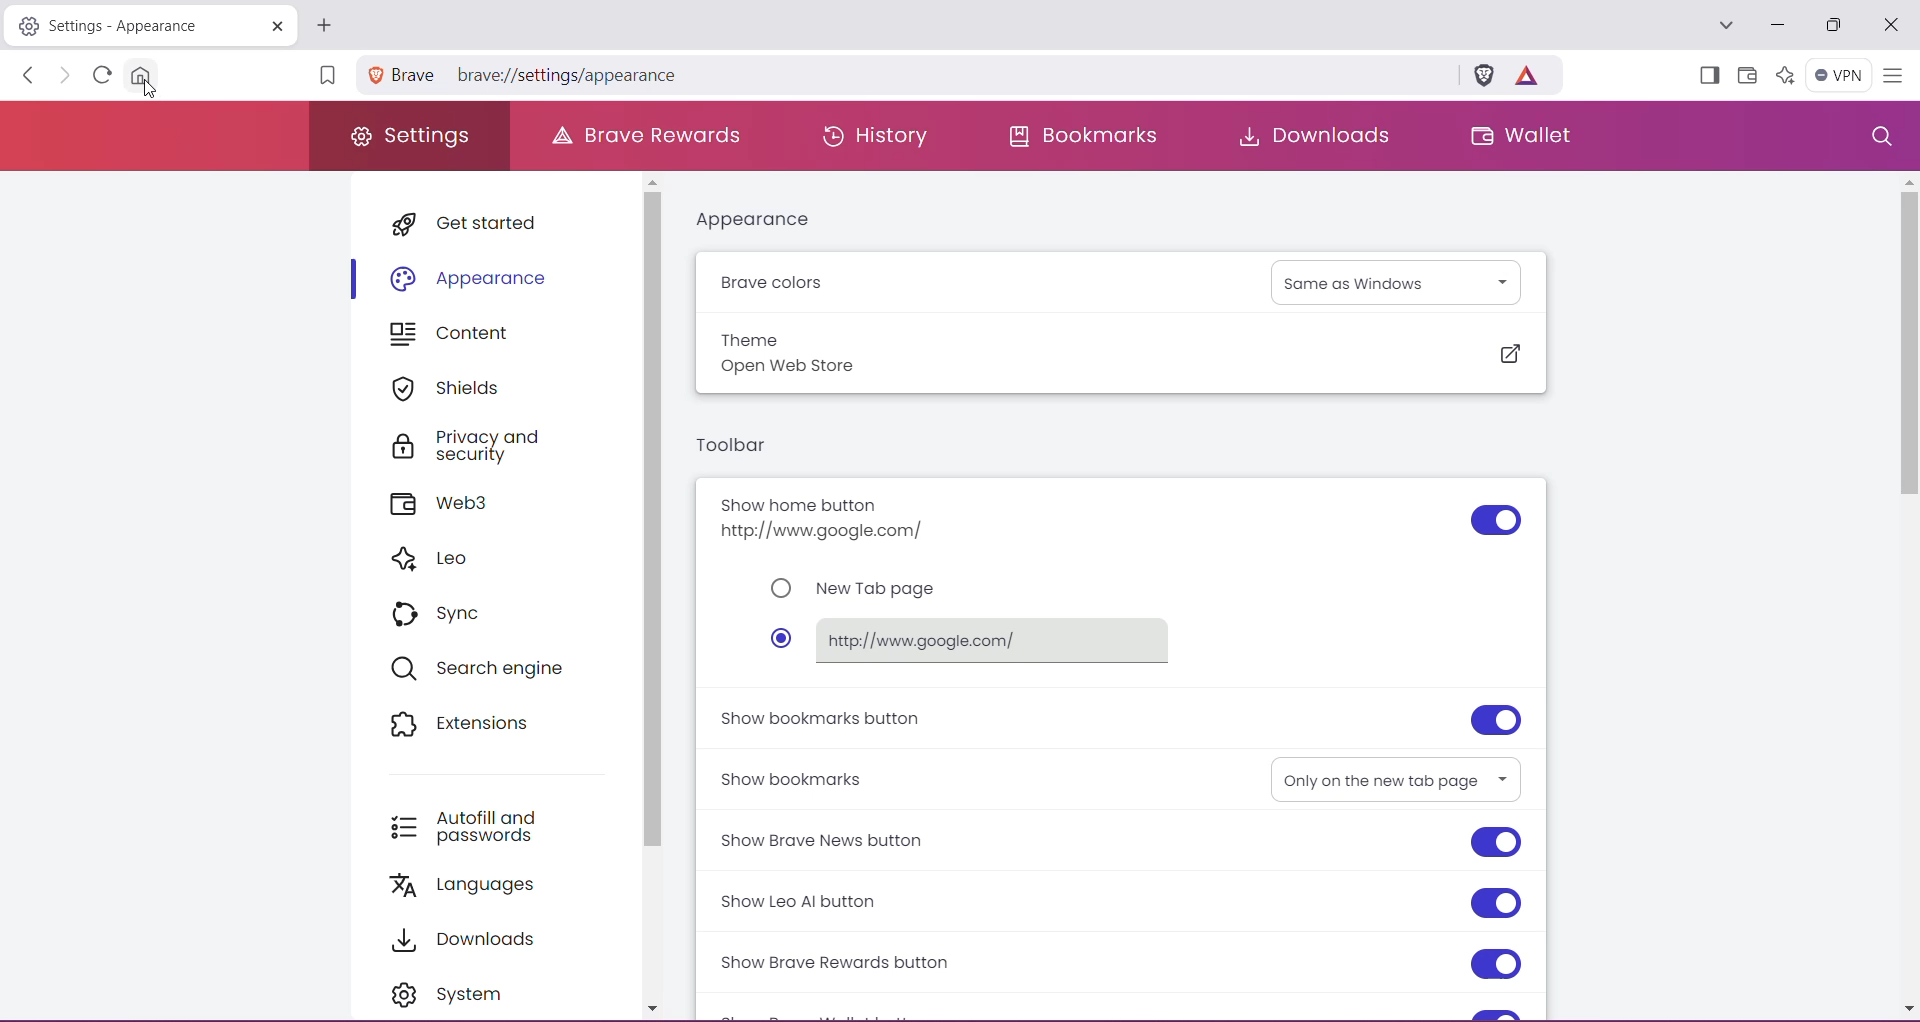  What do you see at coordinates (733, 448) in the screenshot?
I see `Toolbar` at bounding box center [733, 448].